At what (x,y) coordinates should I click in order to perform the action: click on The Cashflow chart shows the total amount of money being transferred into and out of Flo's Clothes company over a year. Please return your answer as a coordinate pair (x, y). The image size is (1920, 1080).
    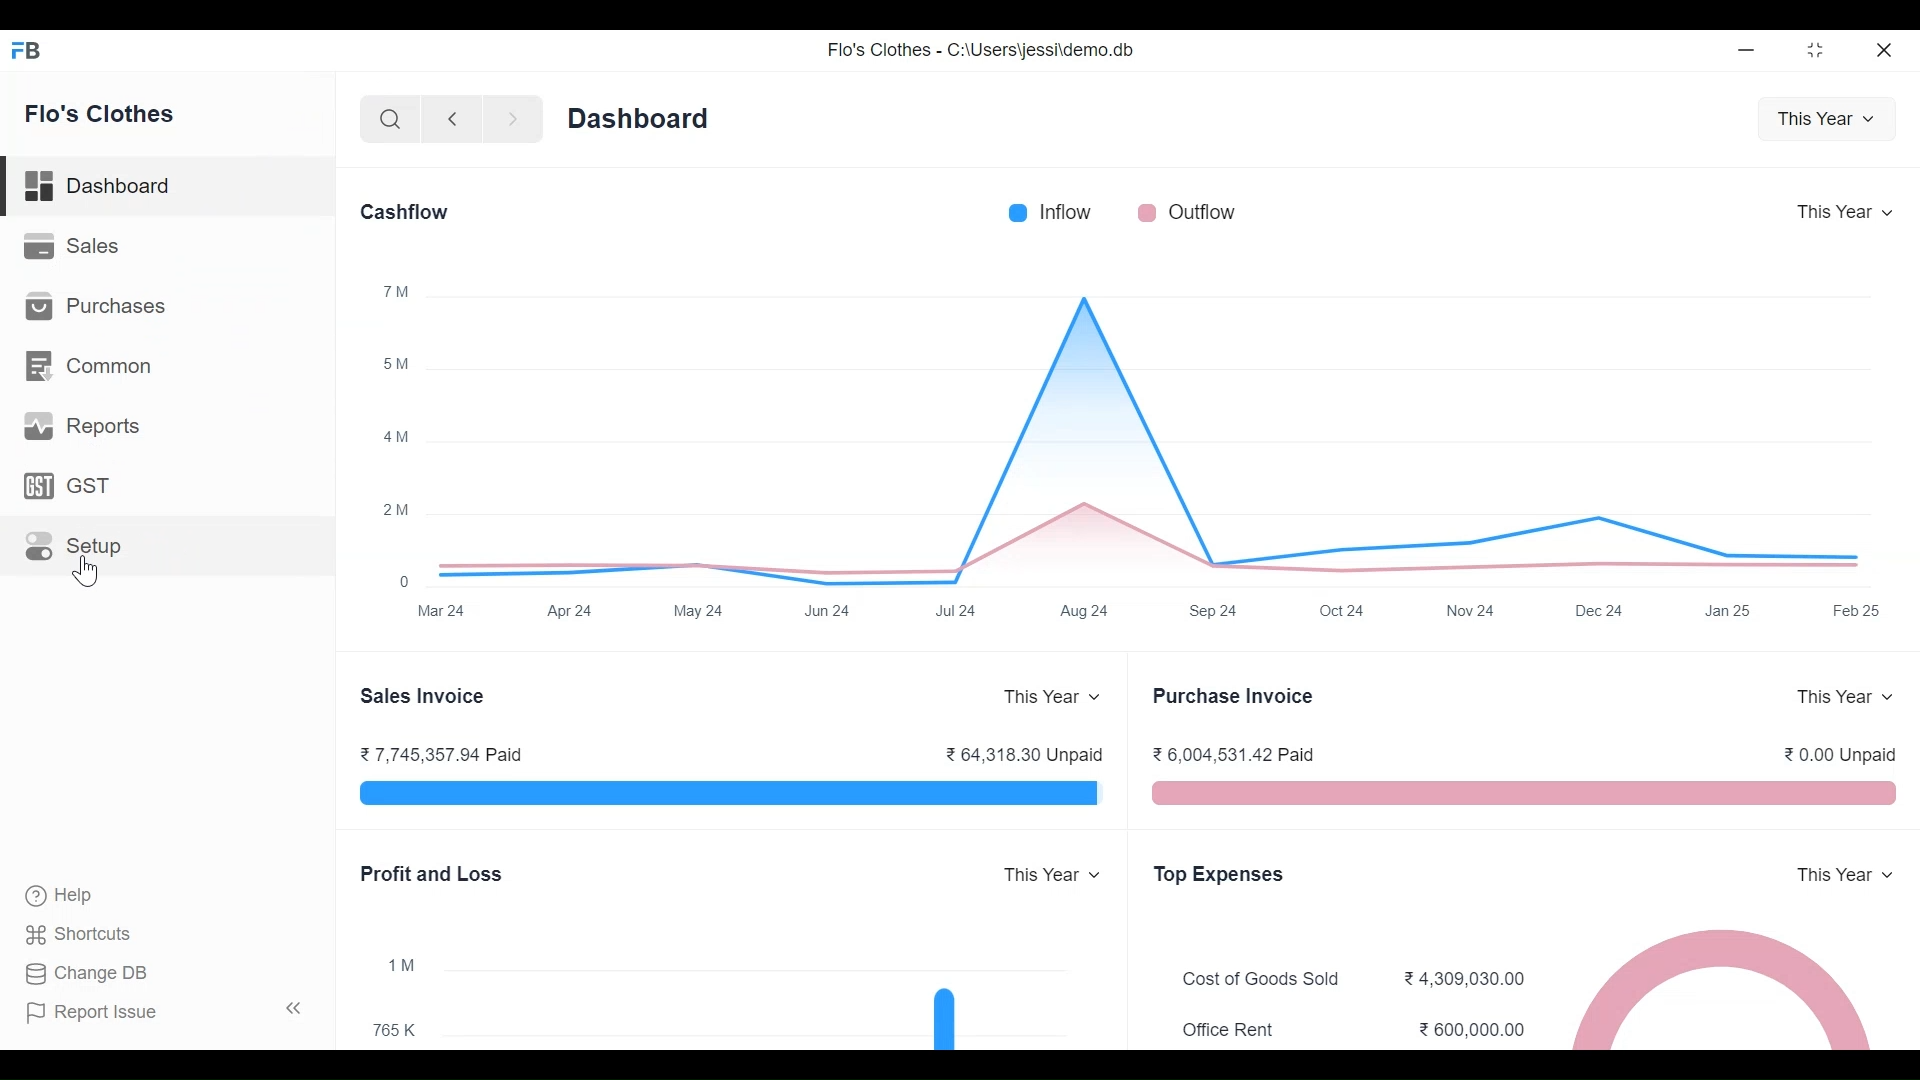
    Looking at the image, I should click on (1161, 436).